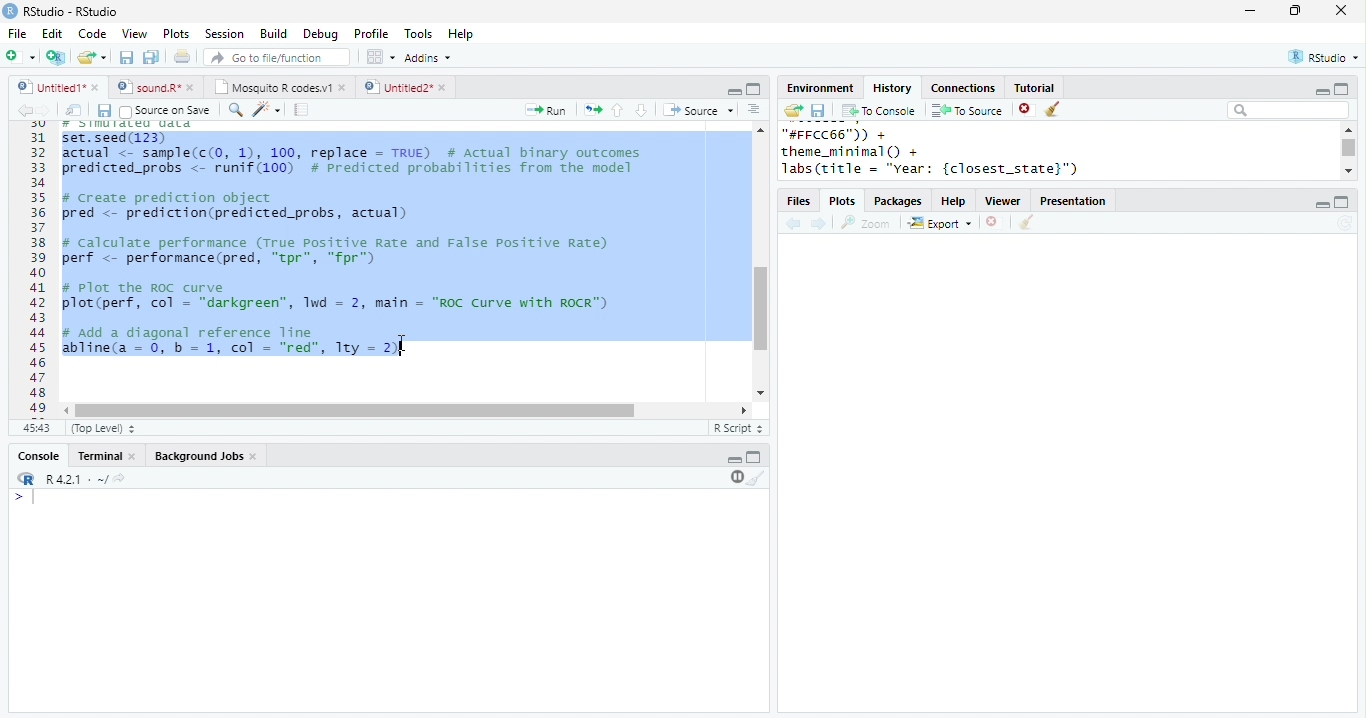 Image resolution: width=1366 pixels, height=718 pixels. What do you see at coordinates (759, 393) in the screenshot?
I see `scroll down` at bounding box center [759, 393].